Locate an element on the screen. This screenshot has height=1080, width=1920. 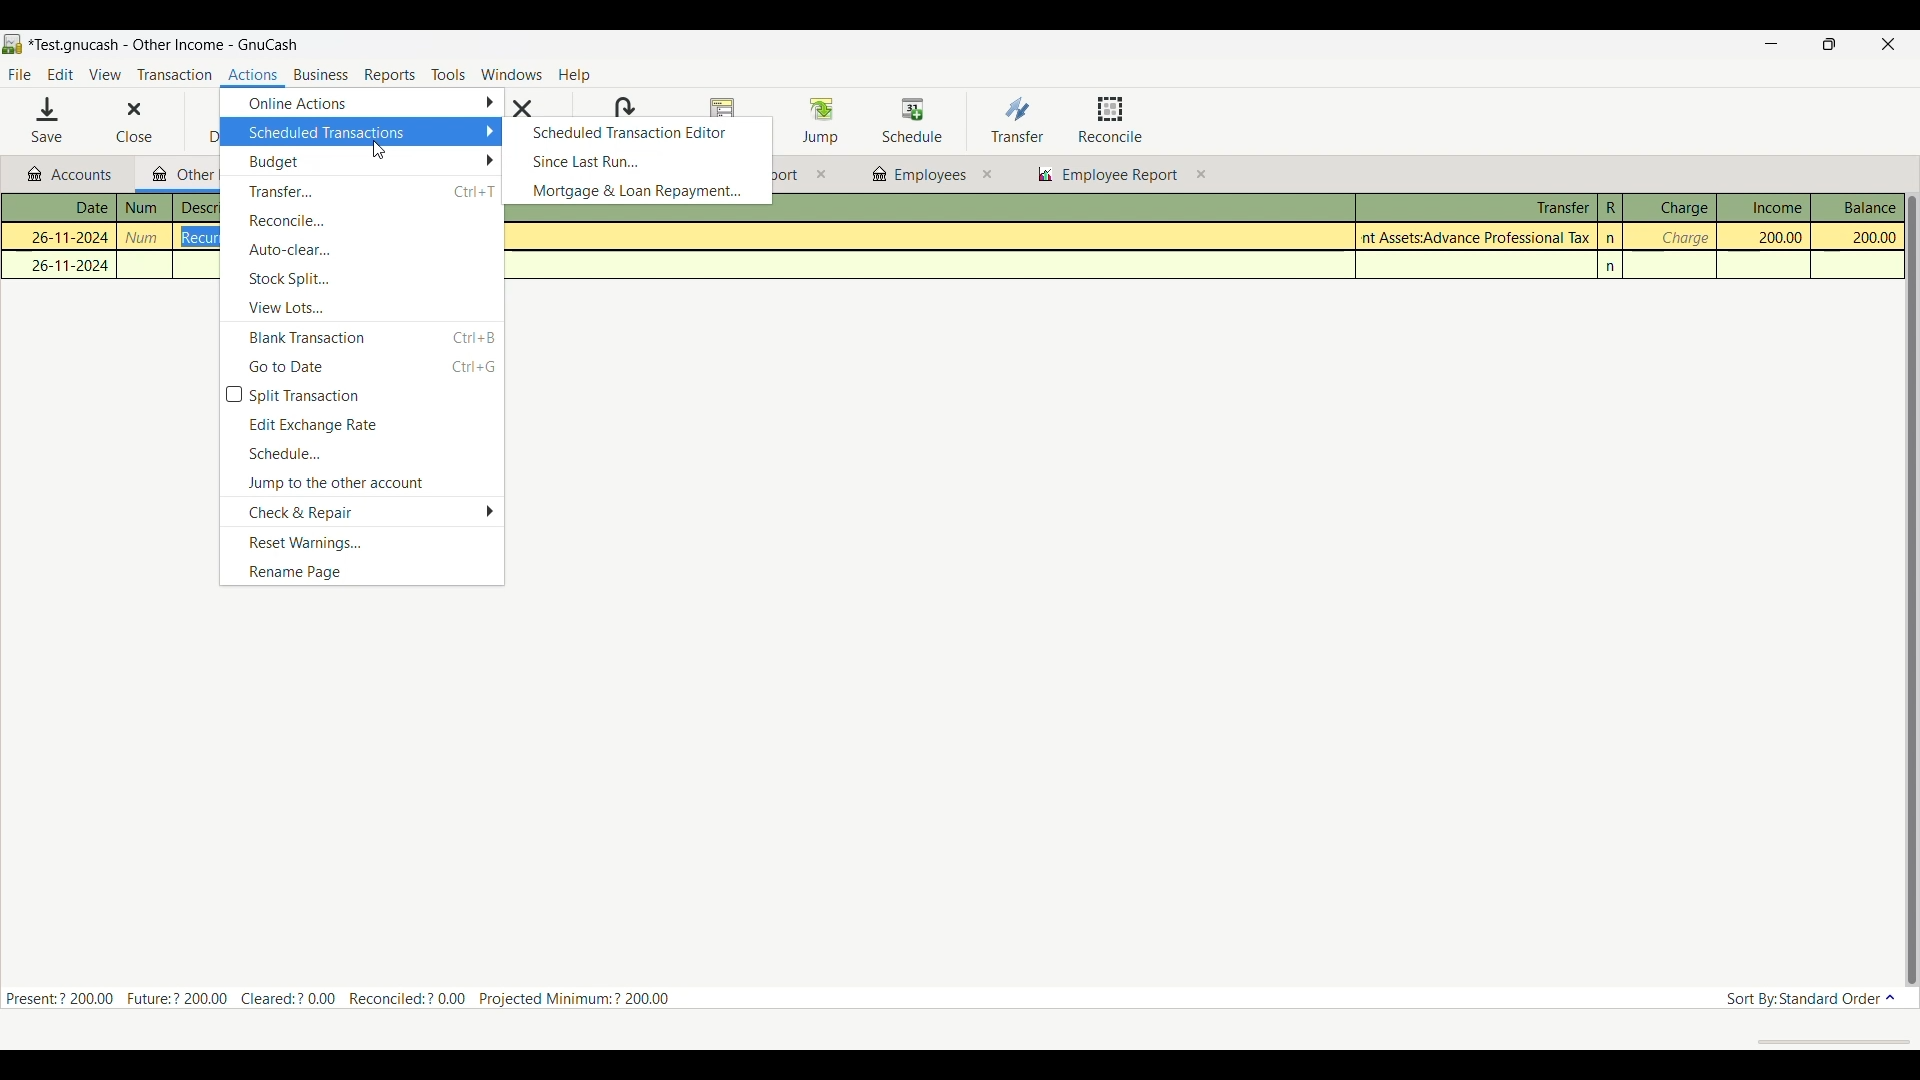
200.00 is located at coordinates (1858, 238).